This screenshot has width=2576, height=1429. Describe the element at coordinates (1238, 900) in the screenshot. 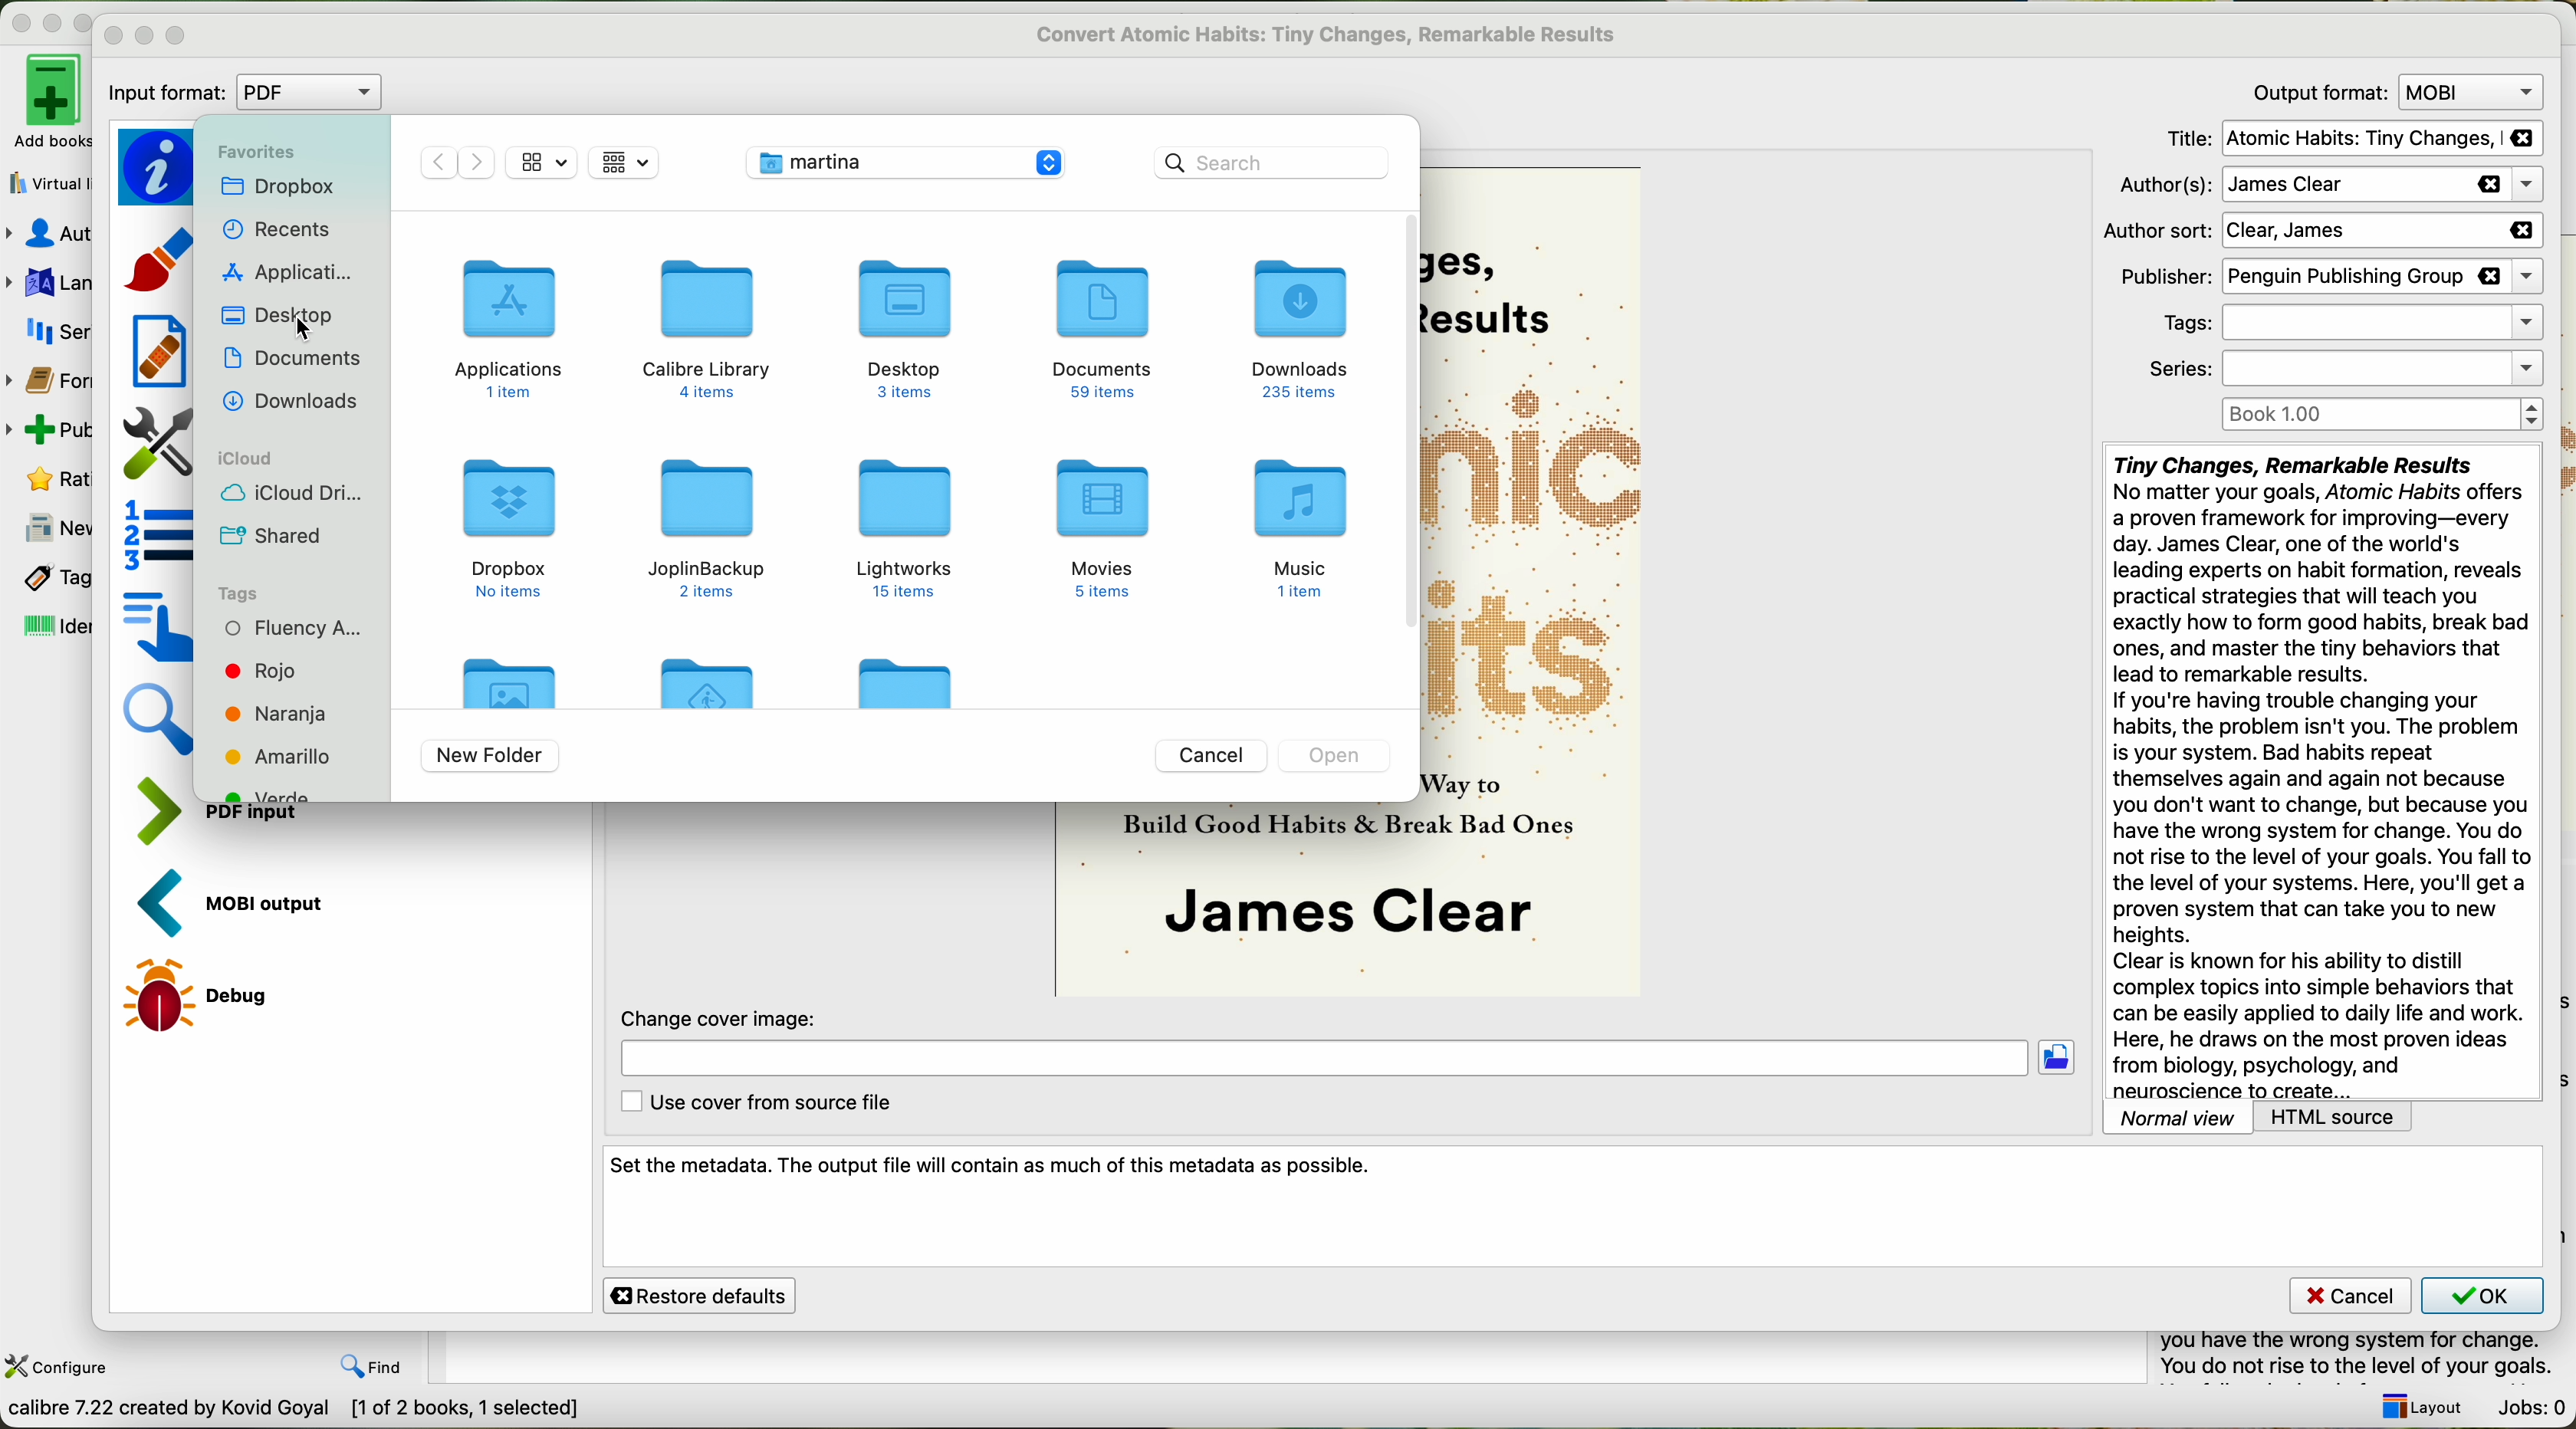

I see `book cover` at that location.